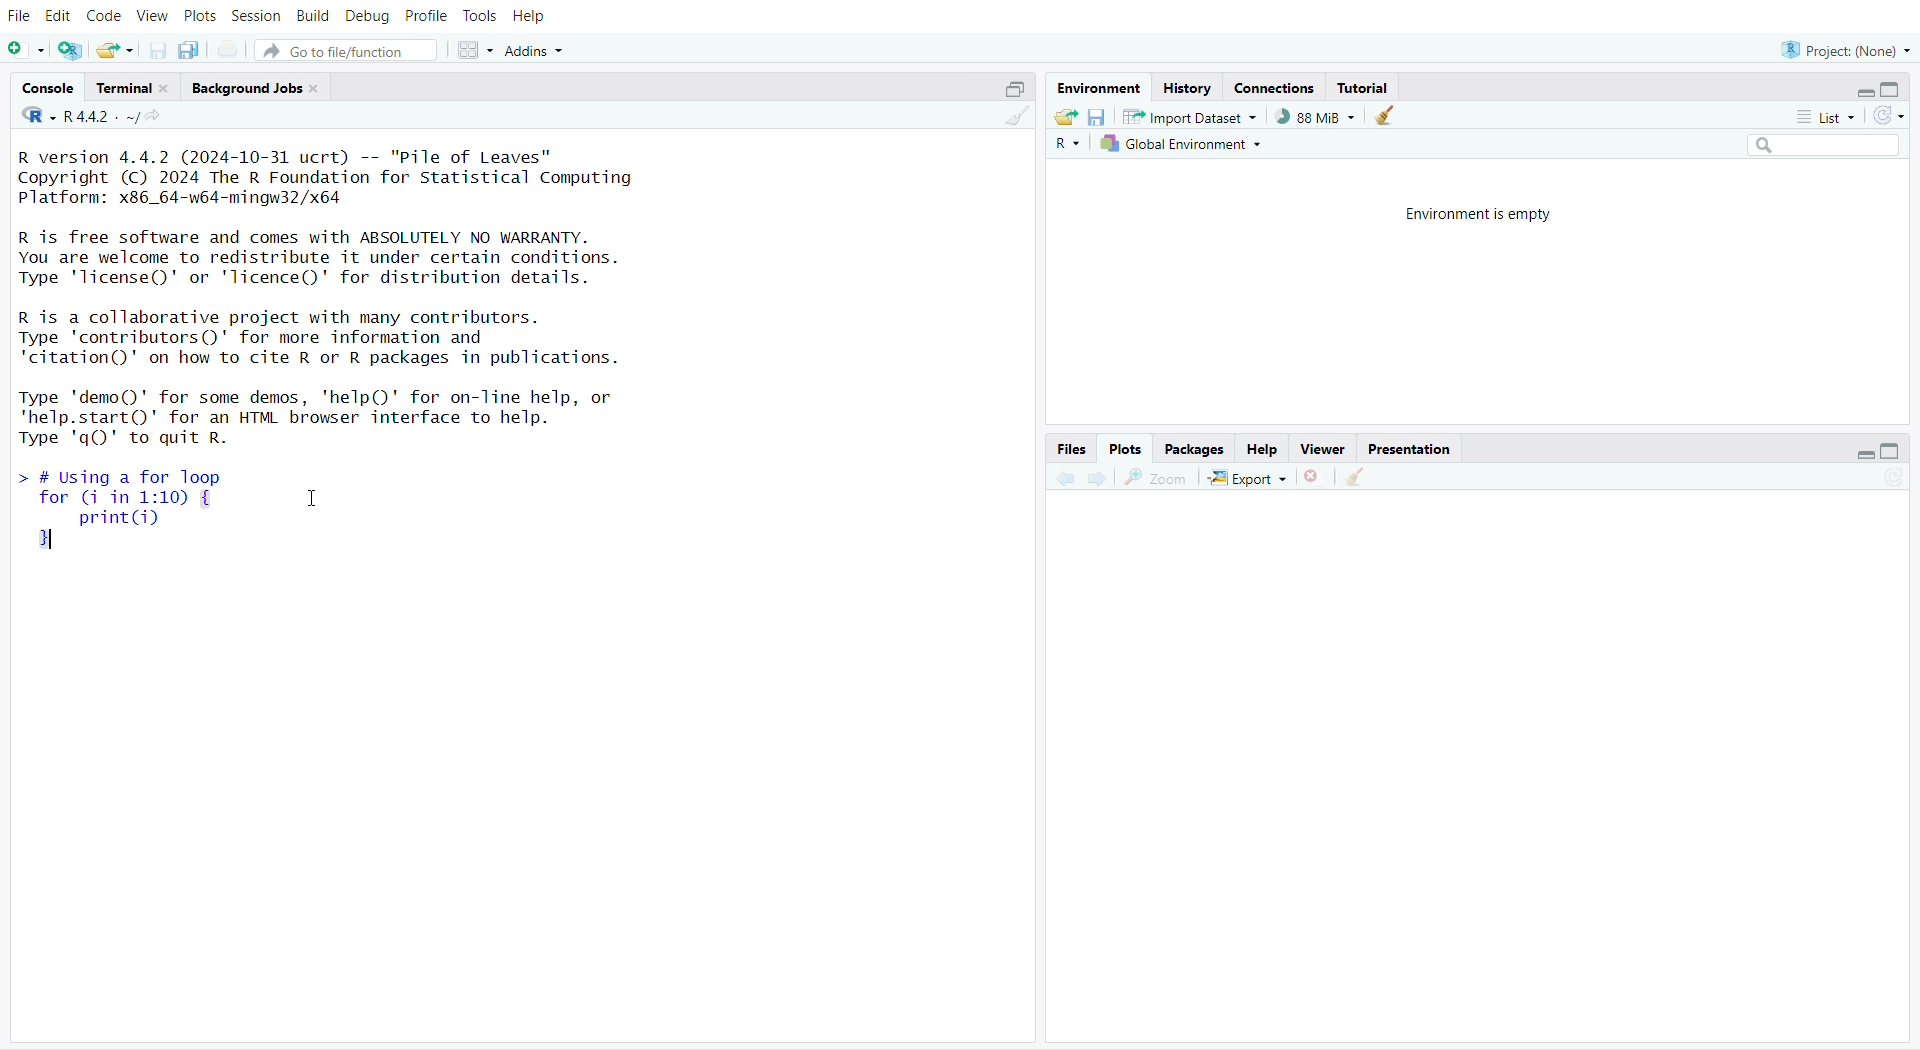 The width and height of the screenshot is (1920, 1050). What do you see at coordinates (58, 17) in the screenshot?
I see `edit` at bounding box center [58, 17].